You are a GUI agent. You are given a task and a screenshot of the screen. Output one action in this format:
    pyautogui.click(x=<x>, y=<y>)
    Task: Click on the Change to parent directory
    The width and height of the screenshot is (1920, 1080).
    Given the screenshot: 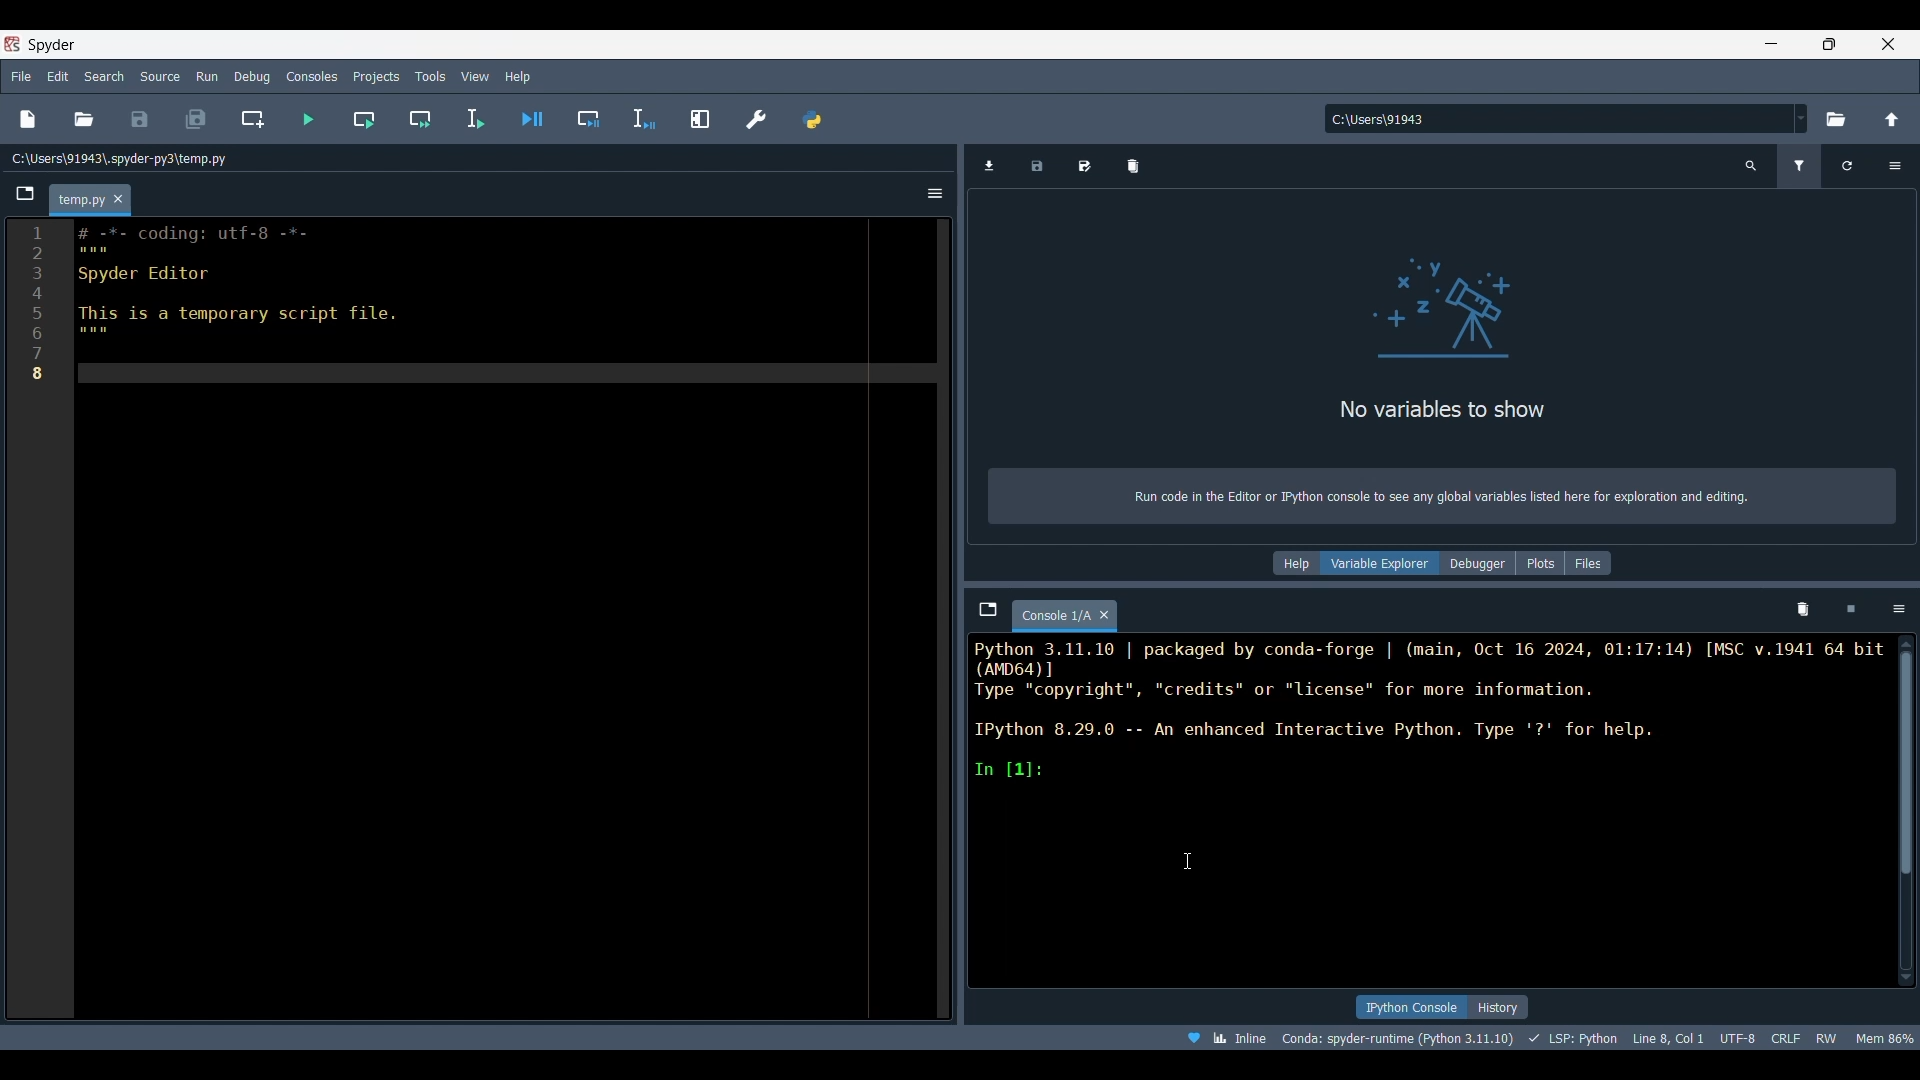 What is the action you would take?
    pyautogui.click(x=1892, y=119)
    